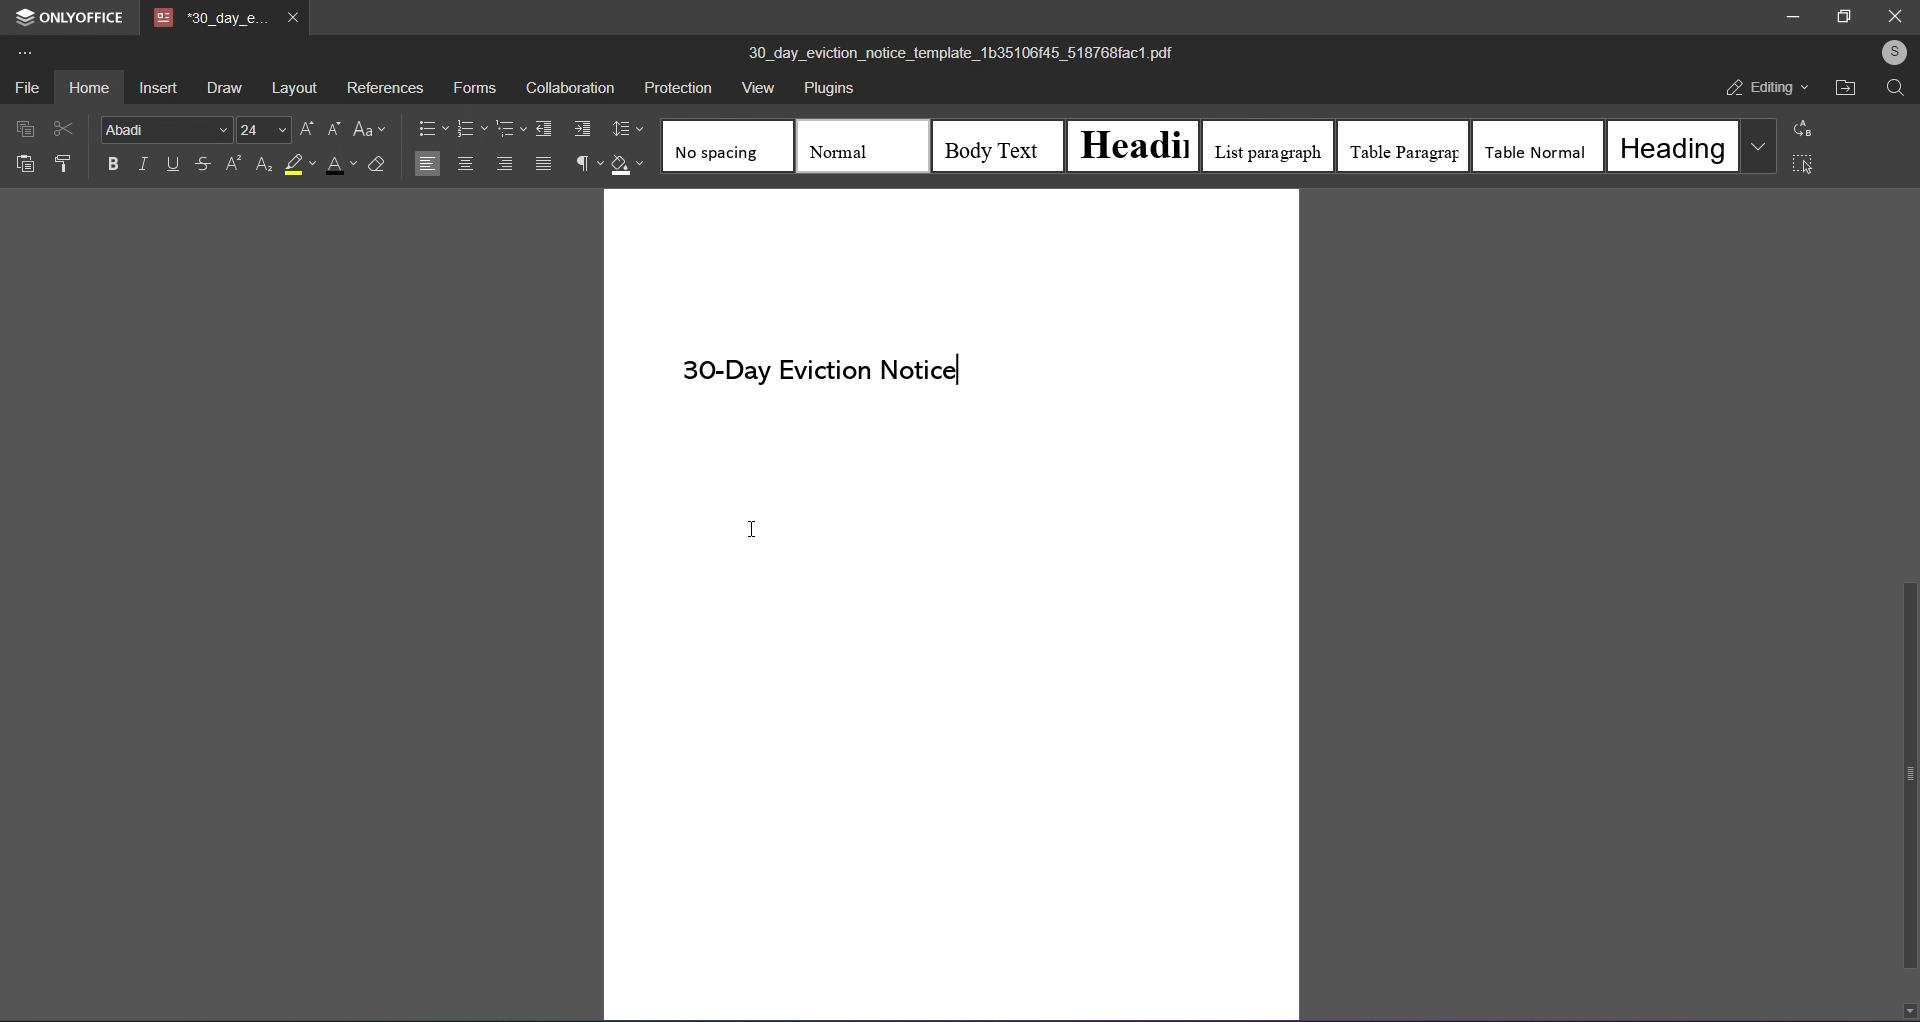 Image resolution: width=1920 pixels, height=1022 pixels. Describe the element at coordinates (511, 129) in the screenshot. I see `multilevel list` at that location.